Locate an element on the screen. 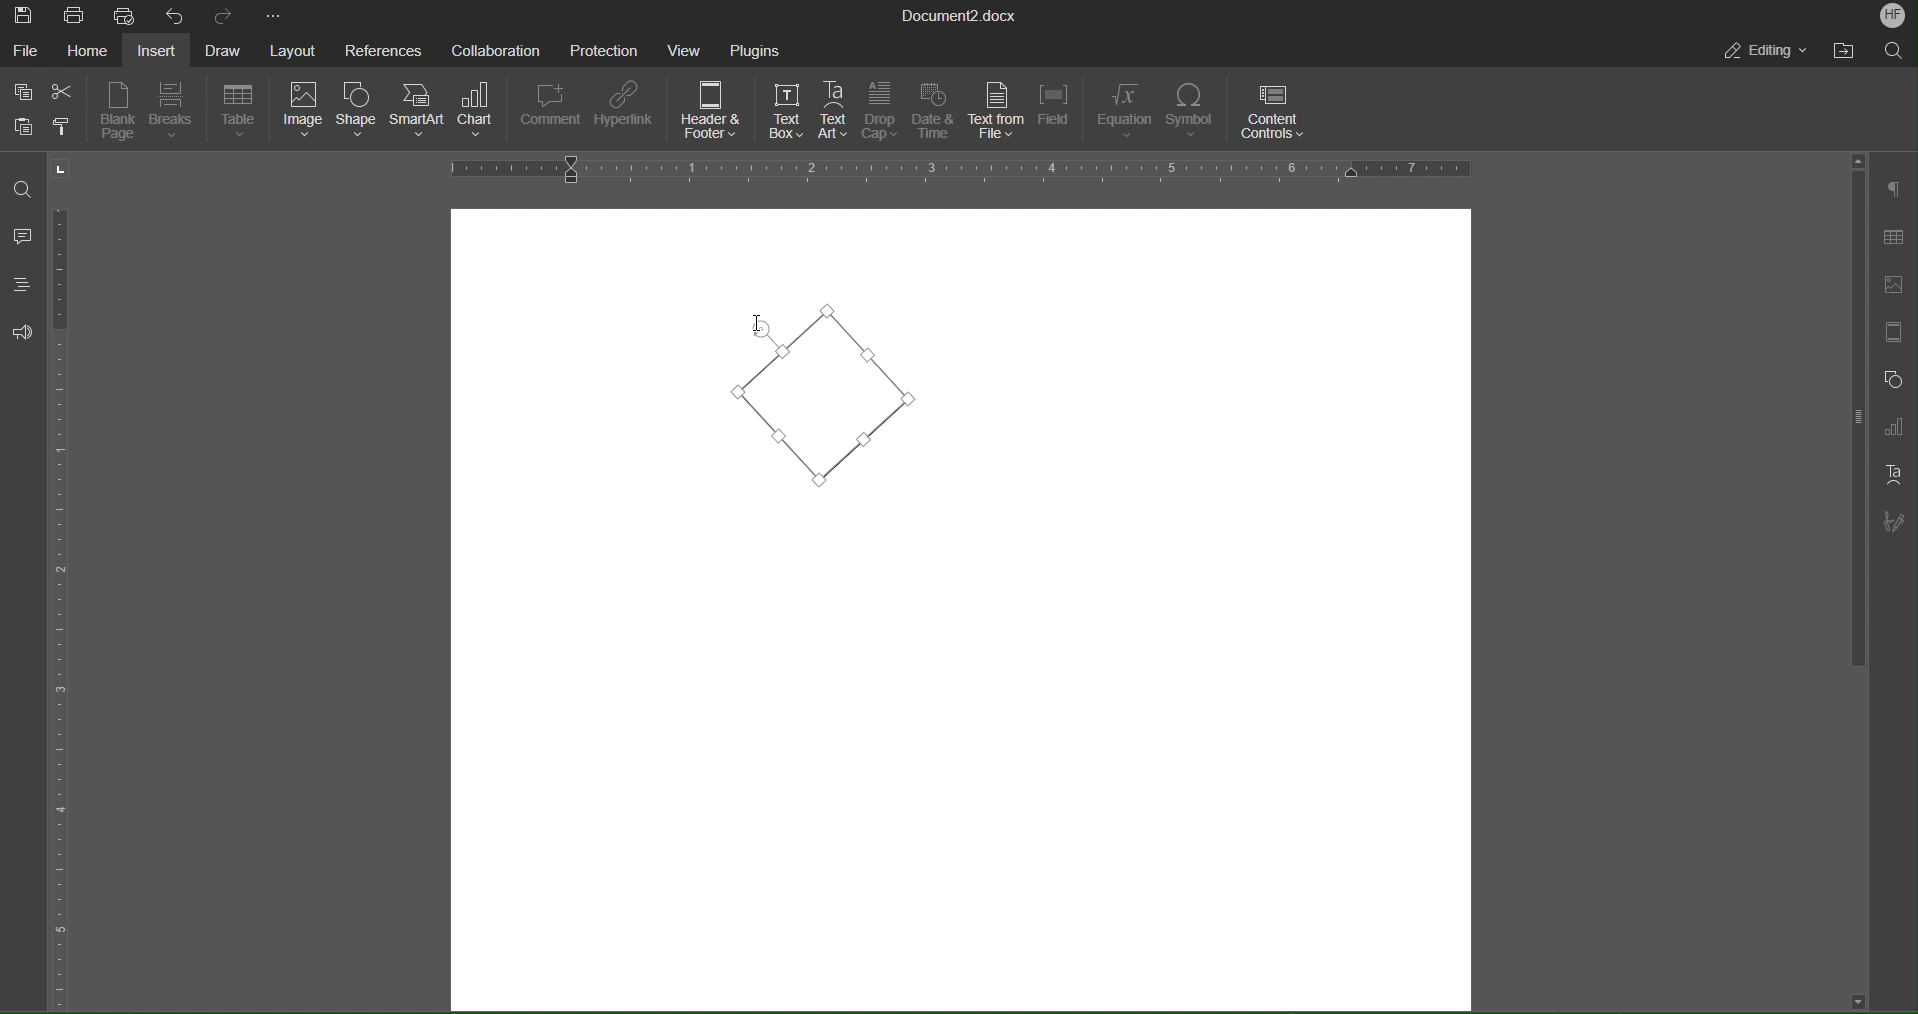  Field is located at coordinates (1057, 112).